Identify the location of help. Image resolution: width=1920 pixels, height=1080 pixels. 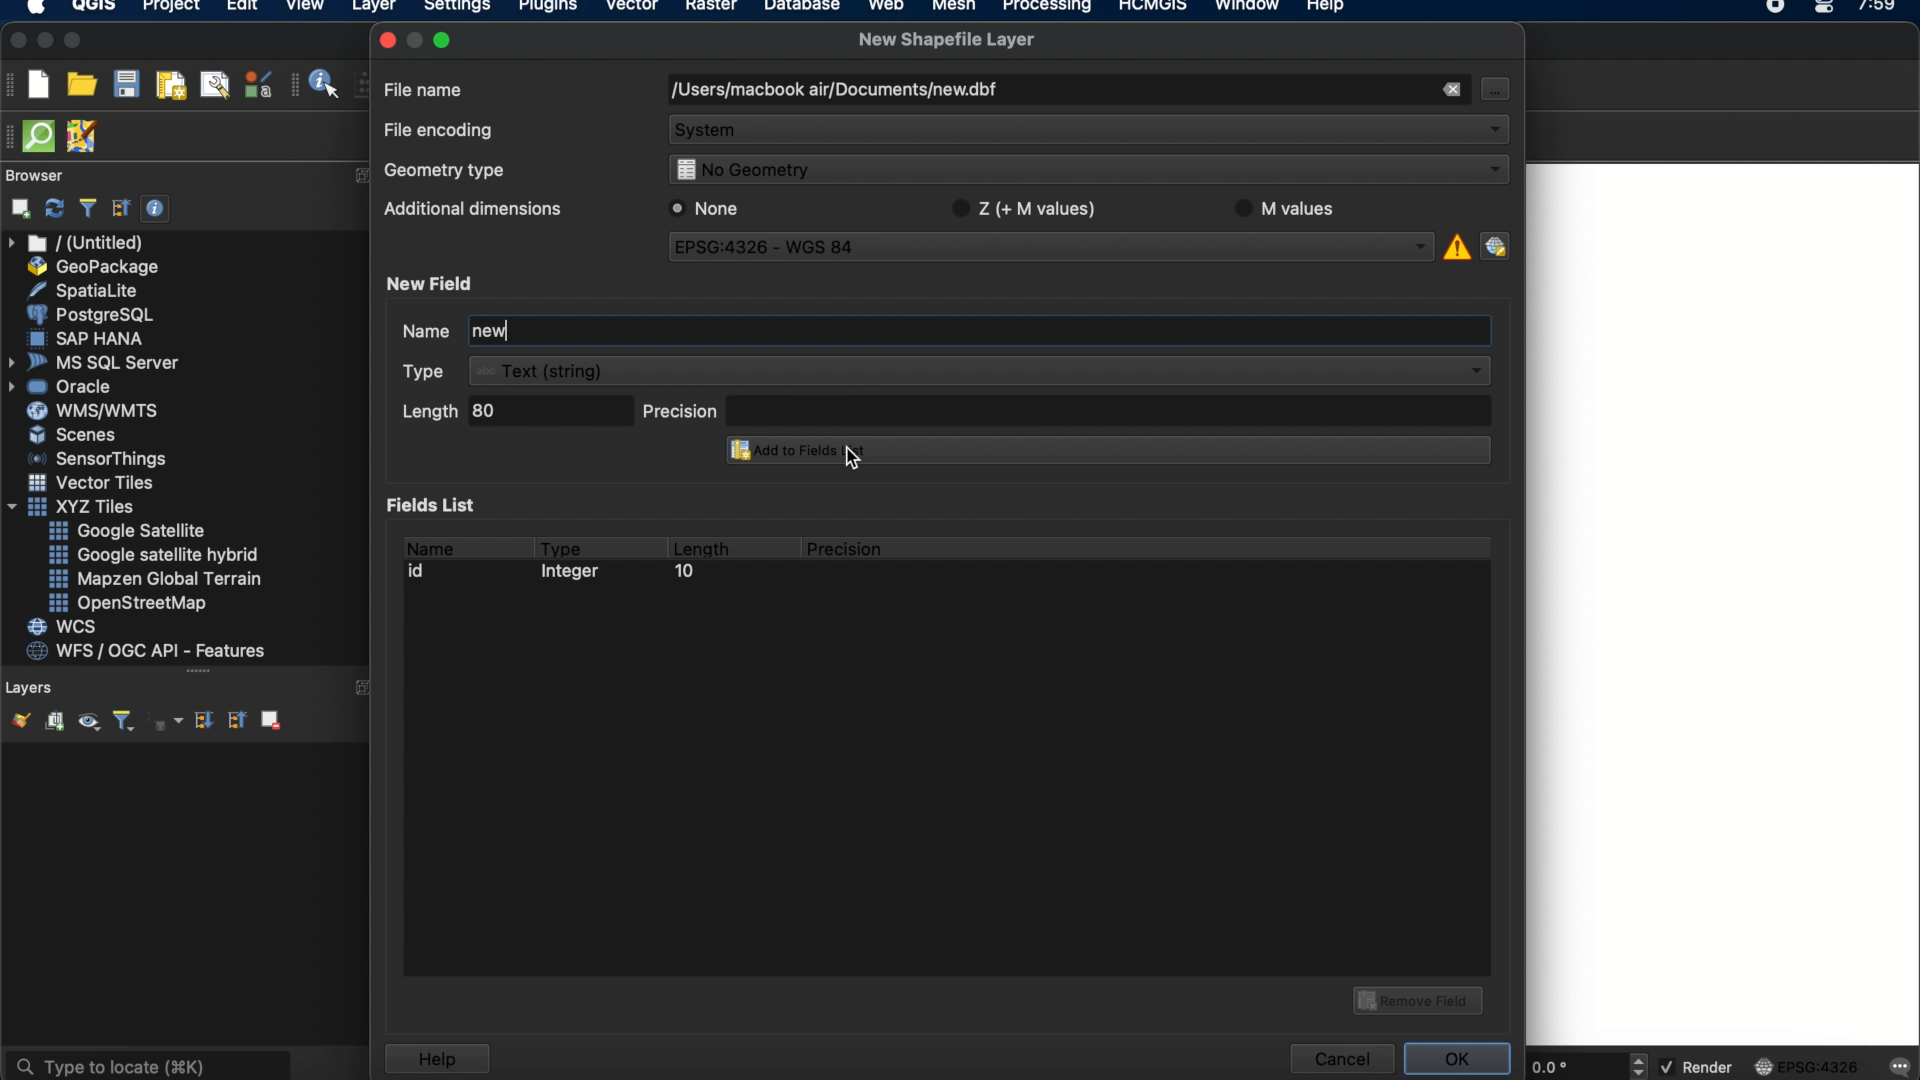
(436, 1059).